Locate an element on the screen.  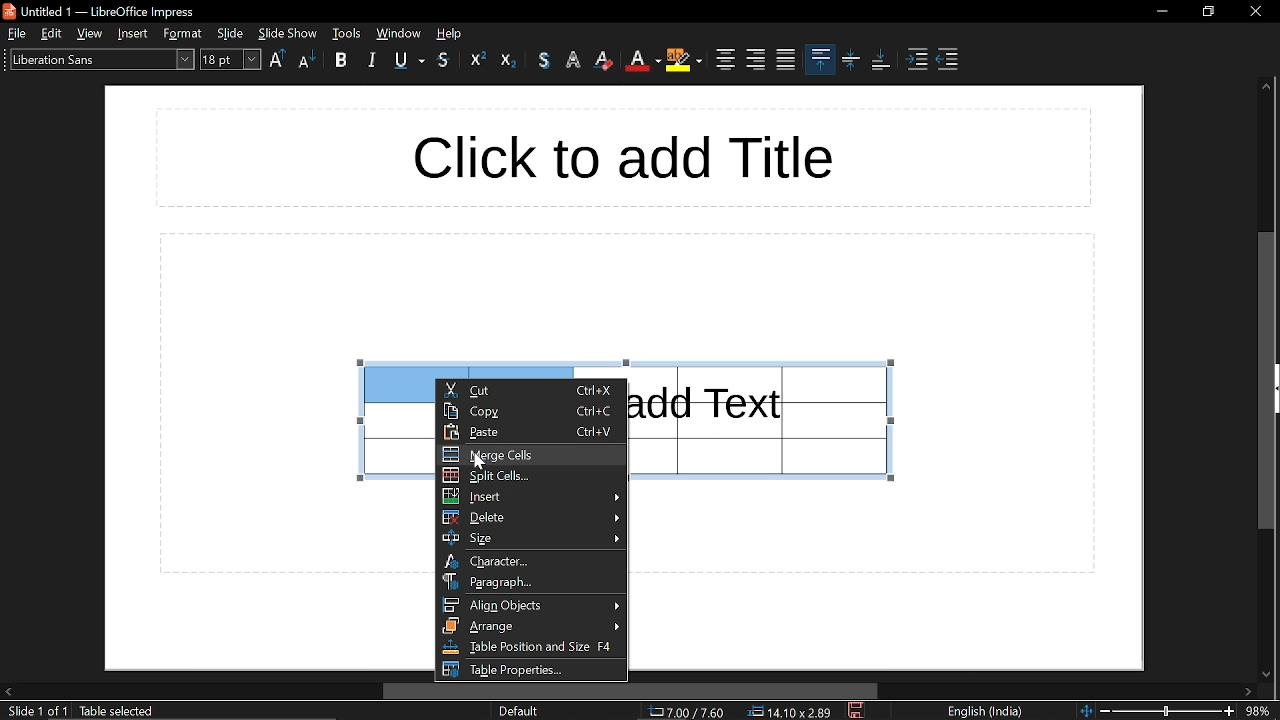
slide 1 of 1 is located at coordinates (37, 712).